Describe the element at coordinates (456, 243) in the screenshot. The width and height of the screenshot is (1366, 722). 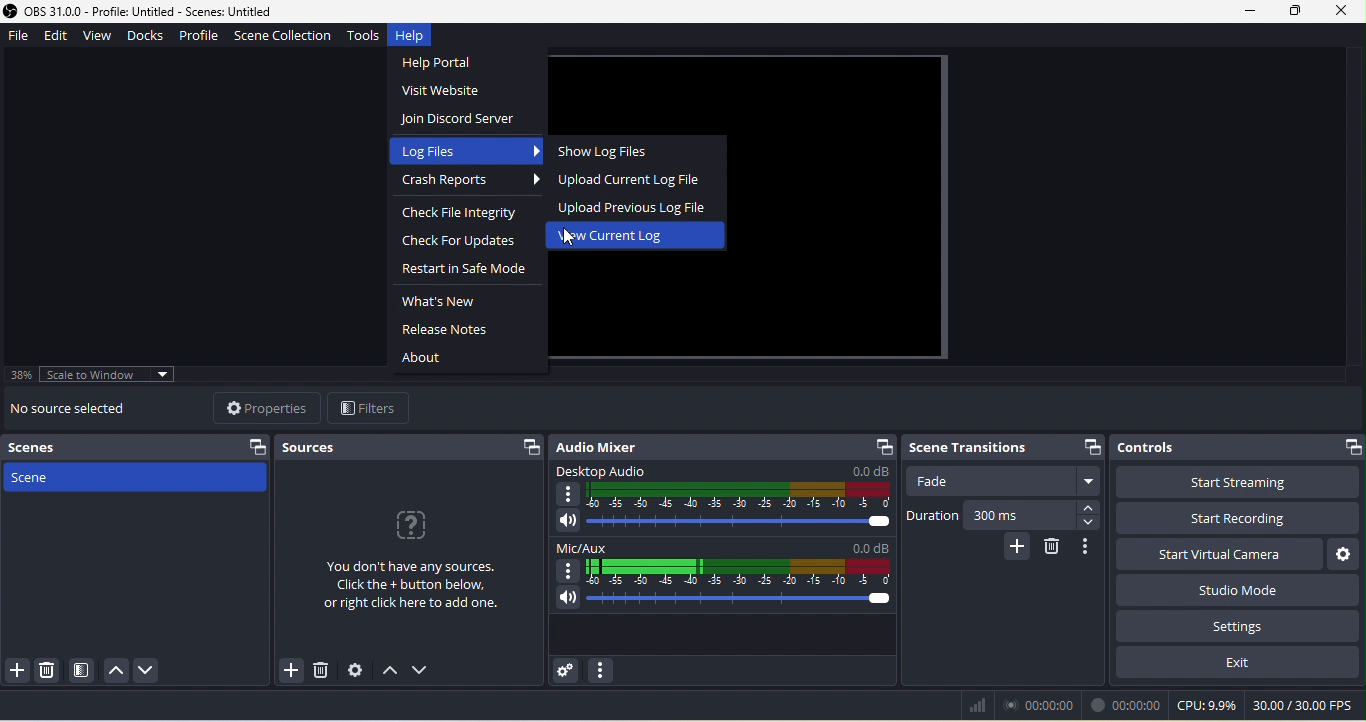
I see `check for updates` at that location.